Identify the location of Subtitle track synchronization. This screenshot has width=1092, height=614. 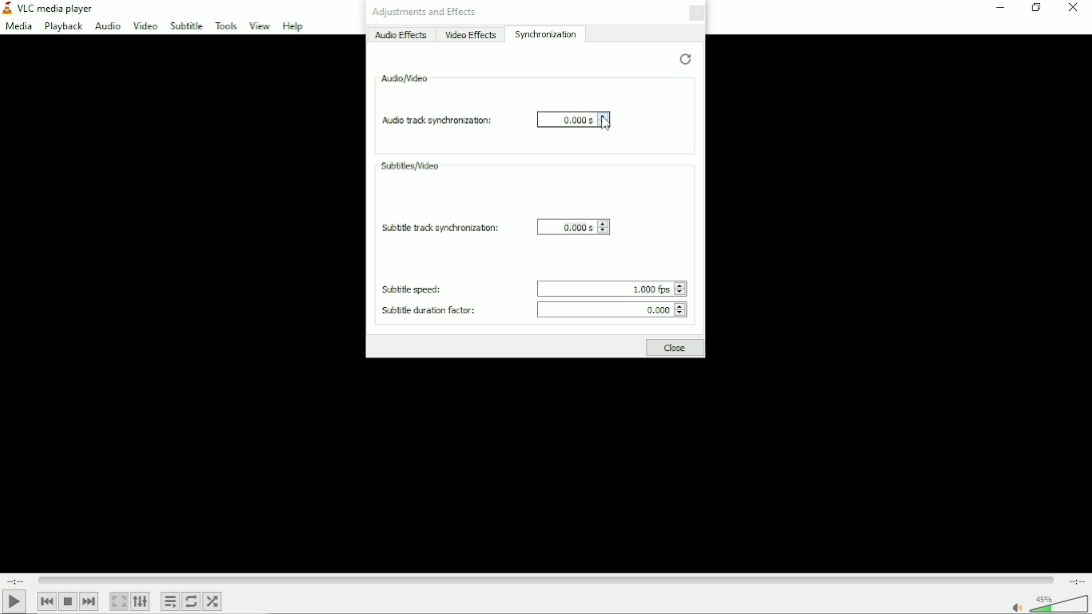
(437, 227).